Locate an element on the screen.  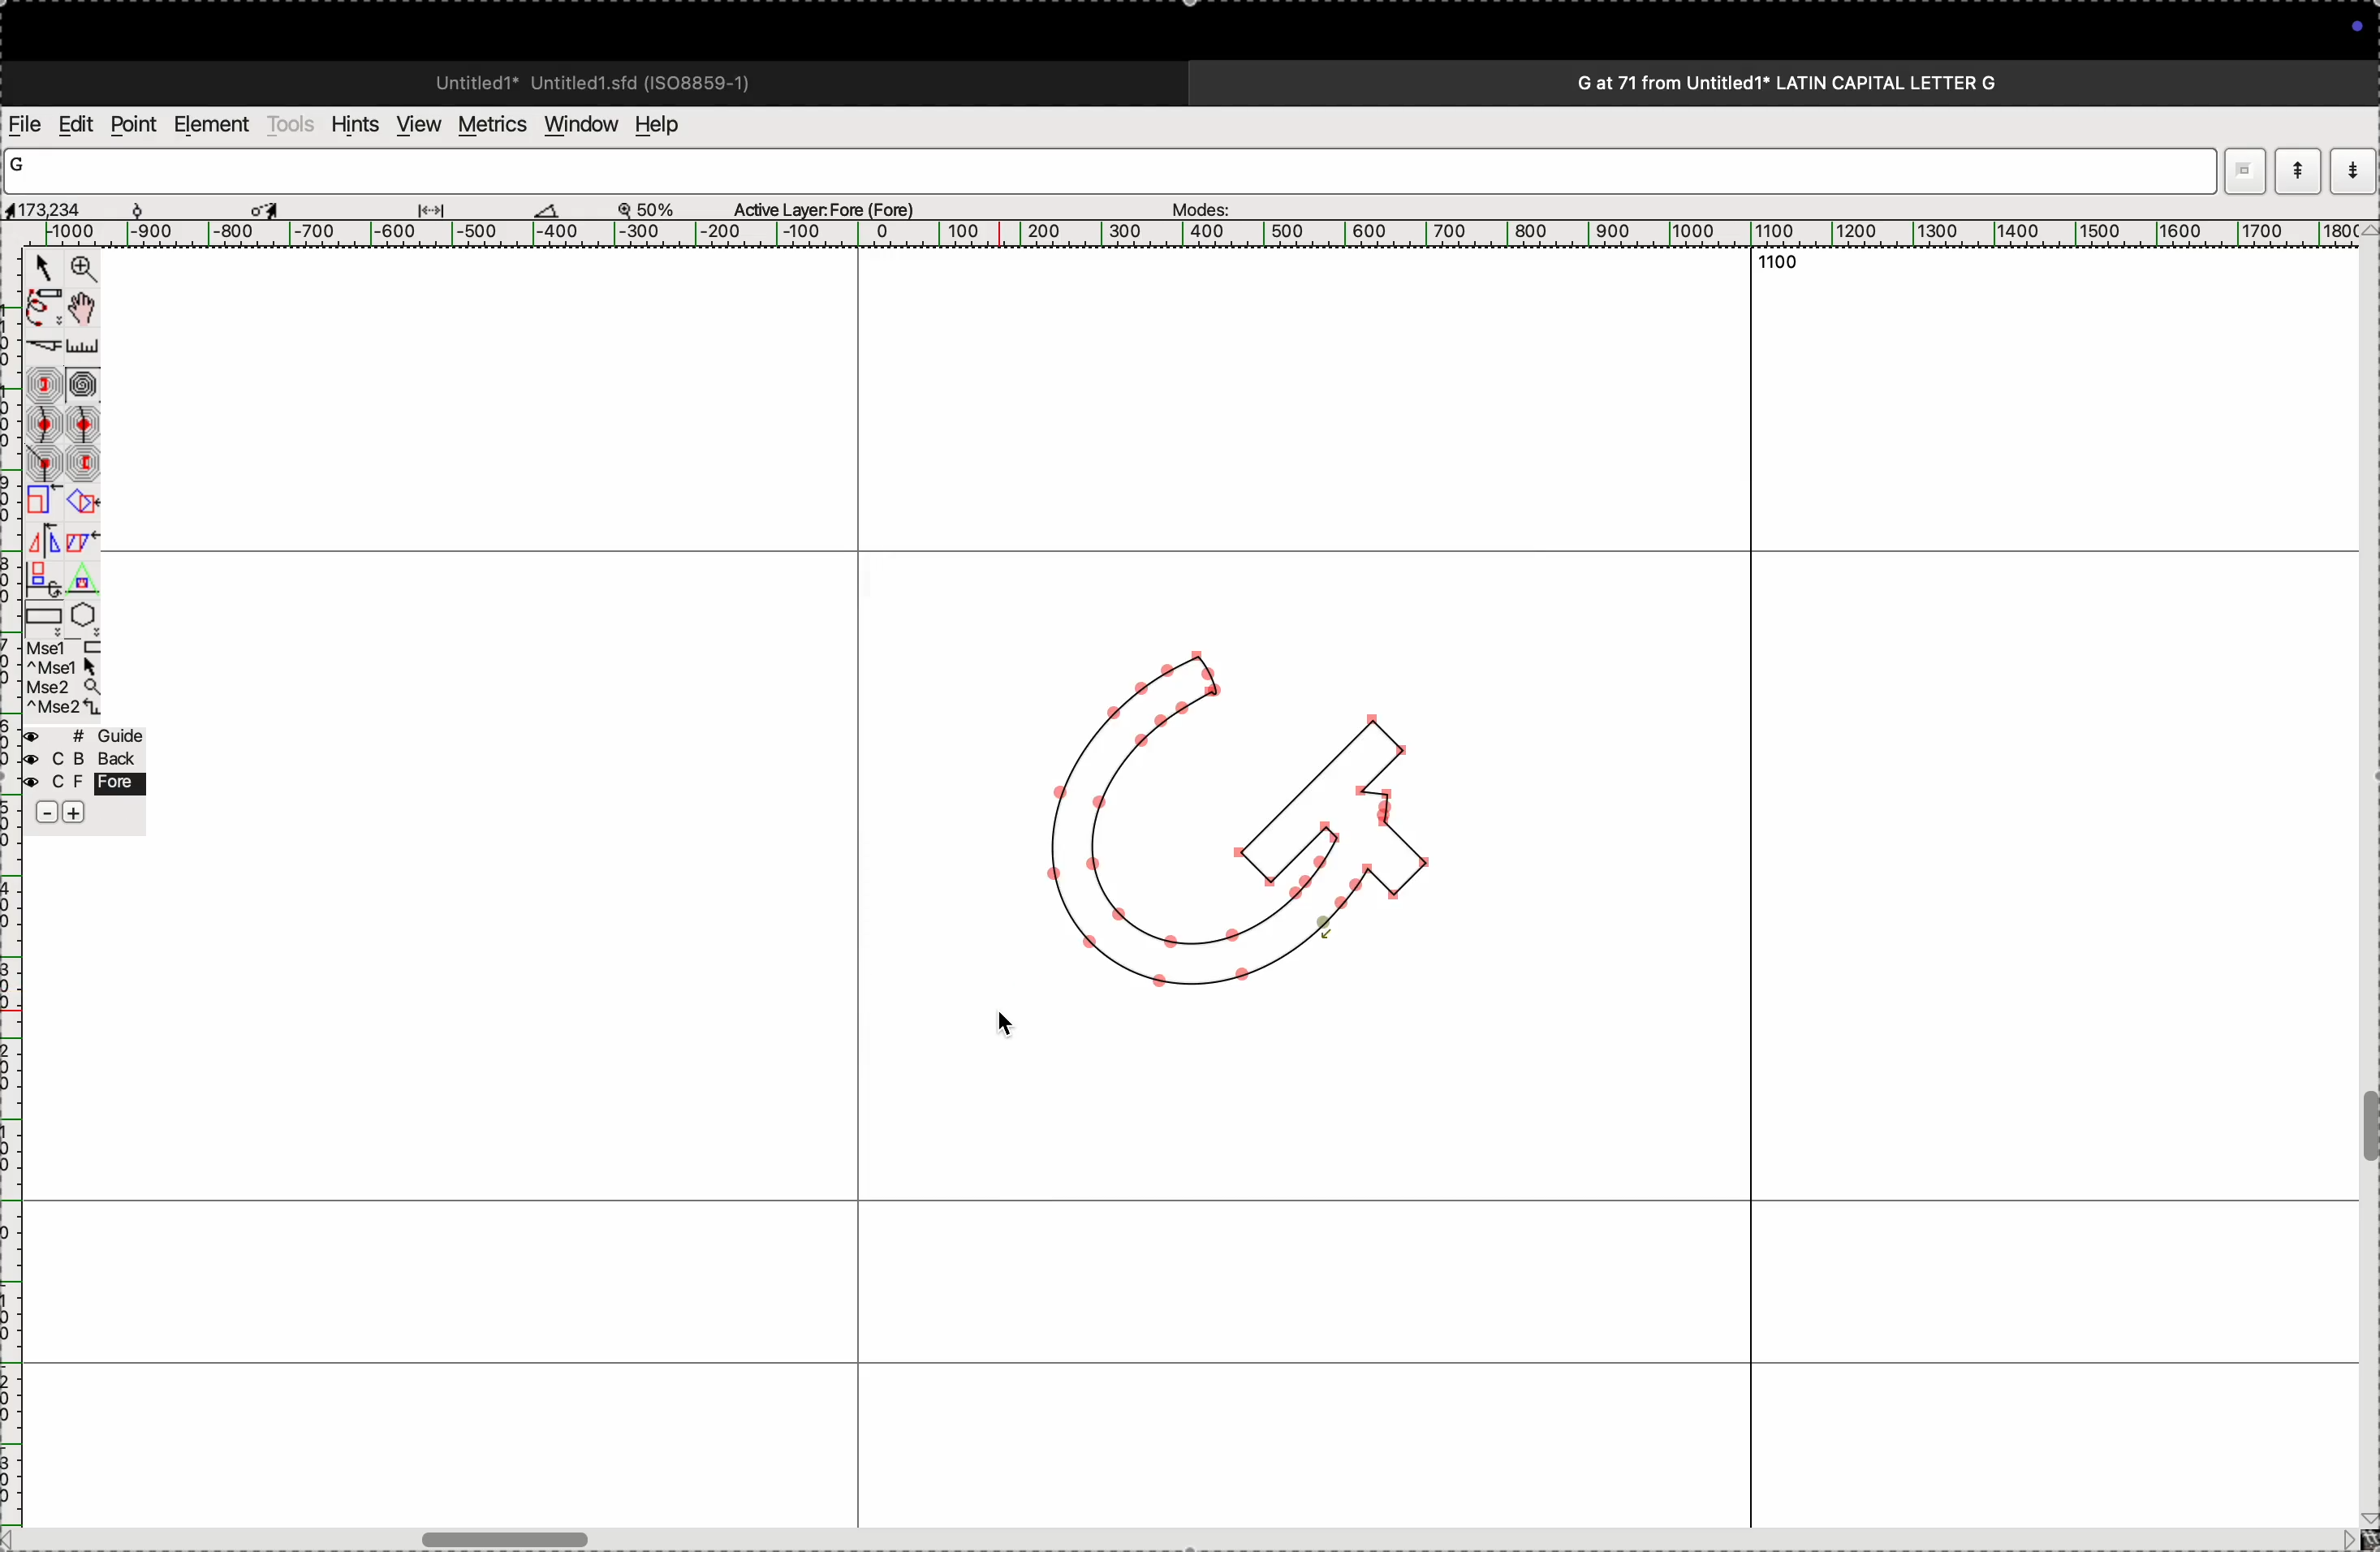
elements is located at coordinates (216, 125).